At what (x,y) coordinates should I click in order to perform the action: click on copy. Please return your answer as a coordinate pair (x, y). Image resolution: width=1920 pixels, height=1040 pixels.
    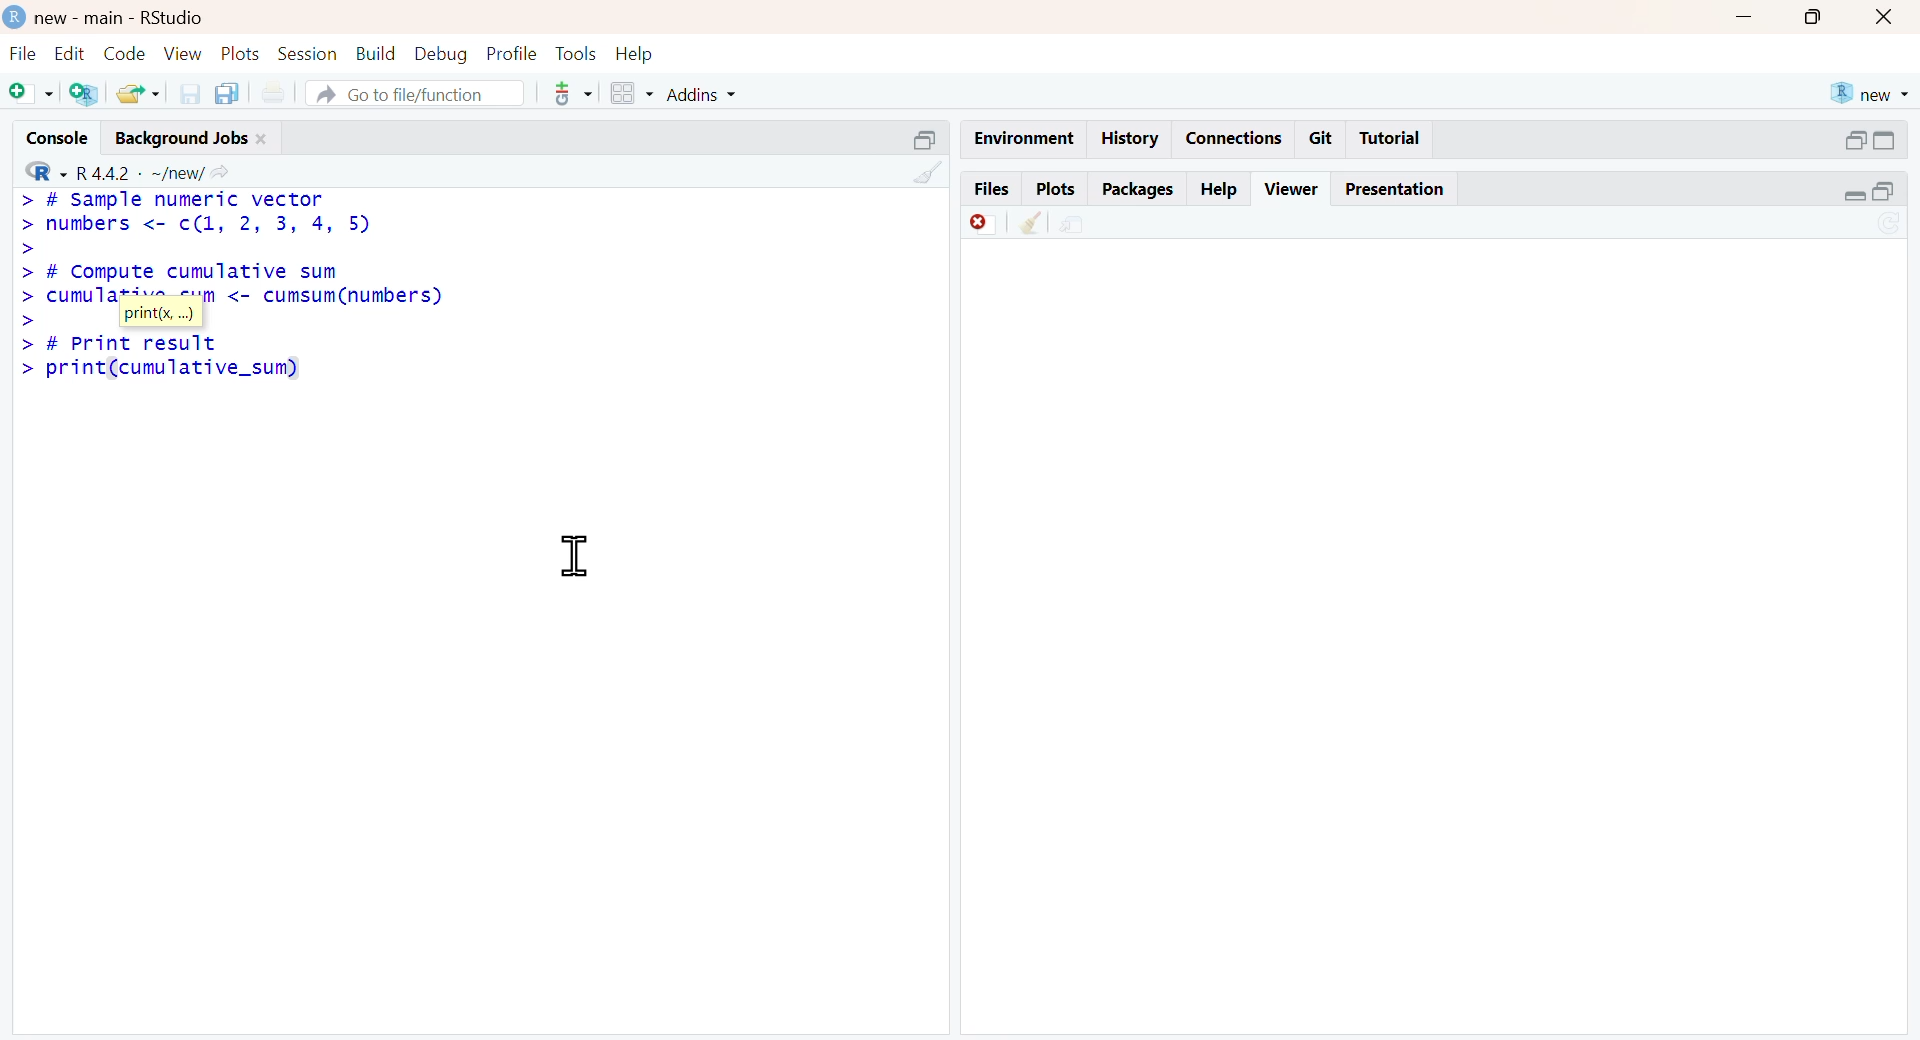
    Looking at the image, I should click on (227, 93).